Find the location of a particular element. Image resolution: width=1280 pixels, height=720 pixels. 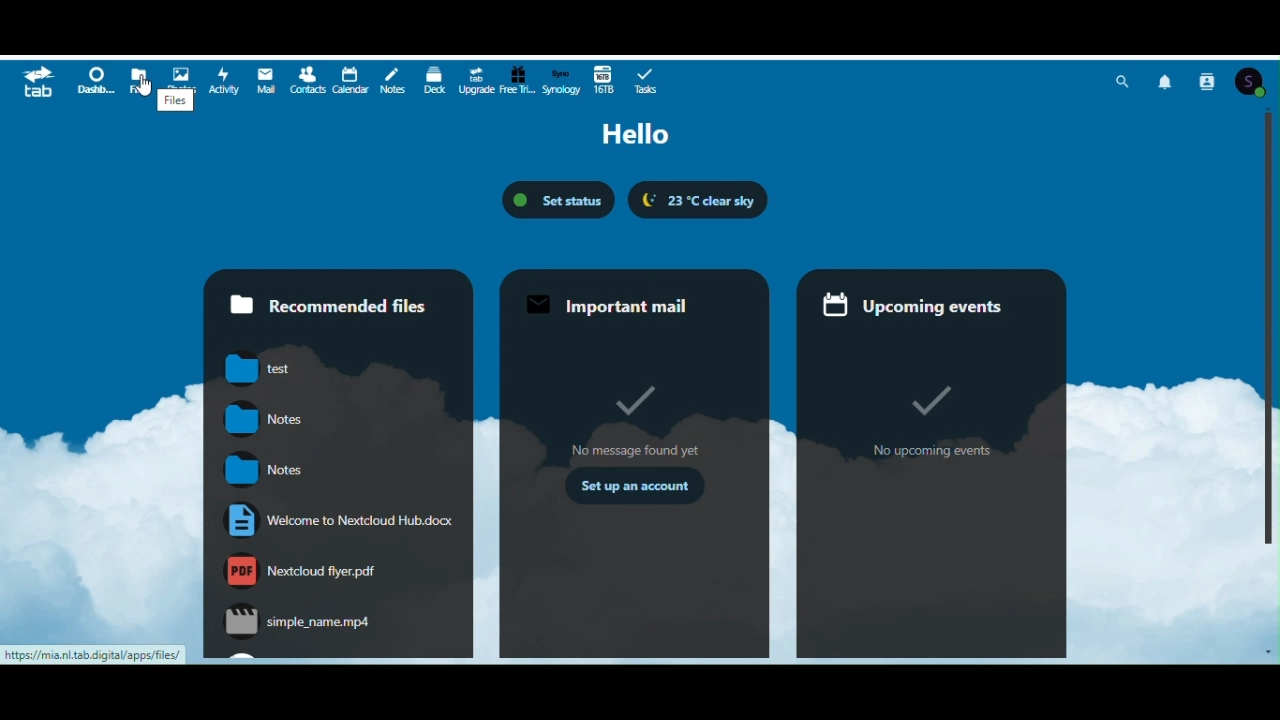

Notifications is located at coordinates (1167, 80).